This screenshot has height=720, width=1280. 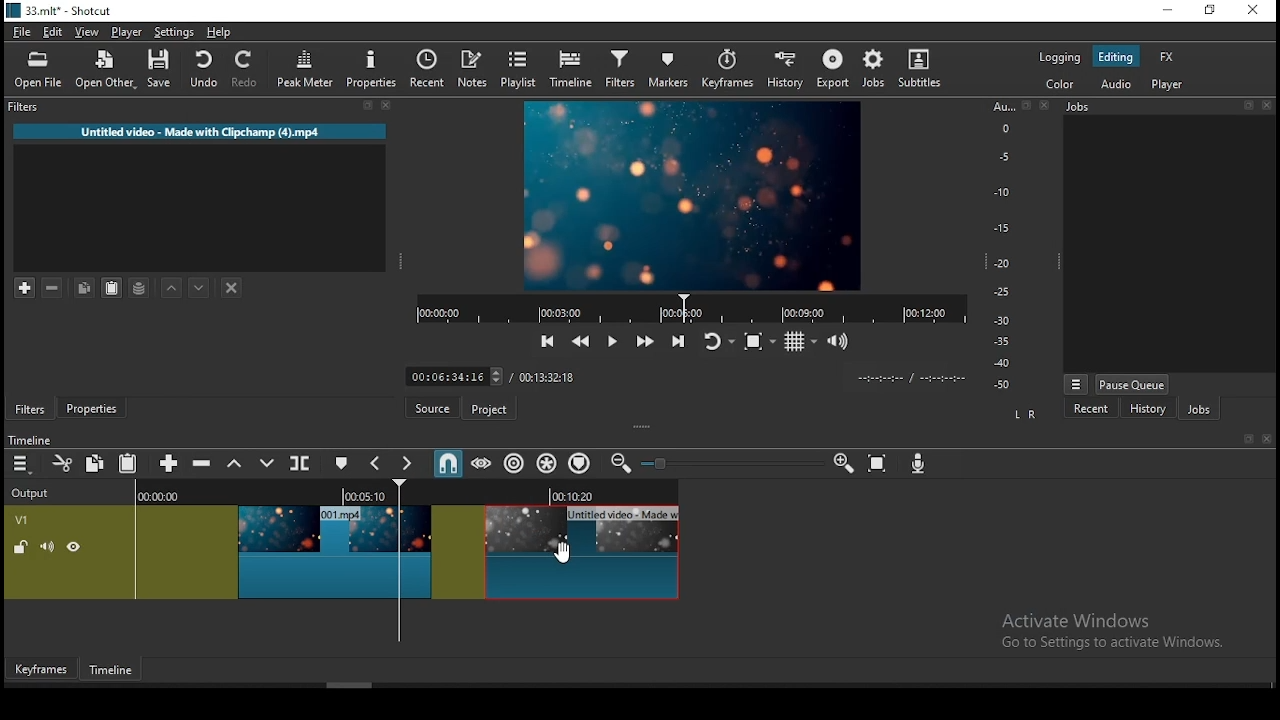 I want to click on pause queue, so click(x=1131, y=384).